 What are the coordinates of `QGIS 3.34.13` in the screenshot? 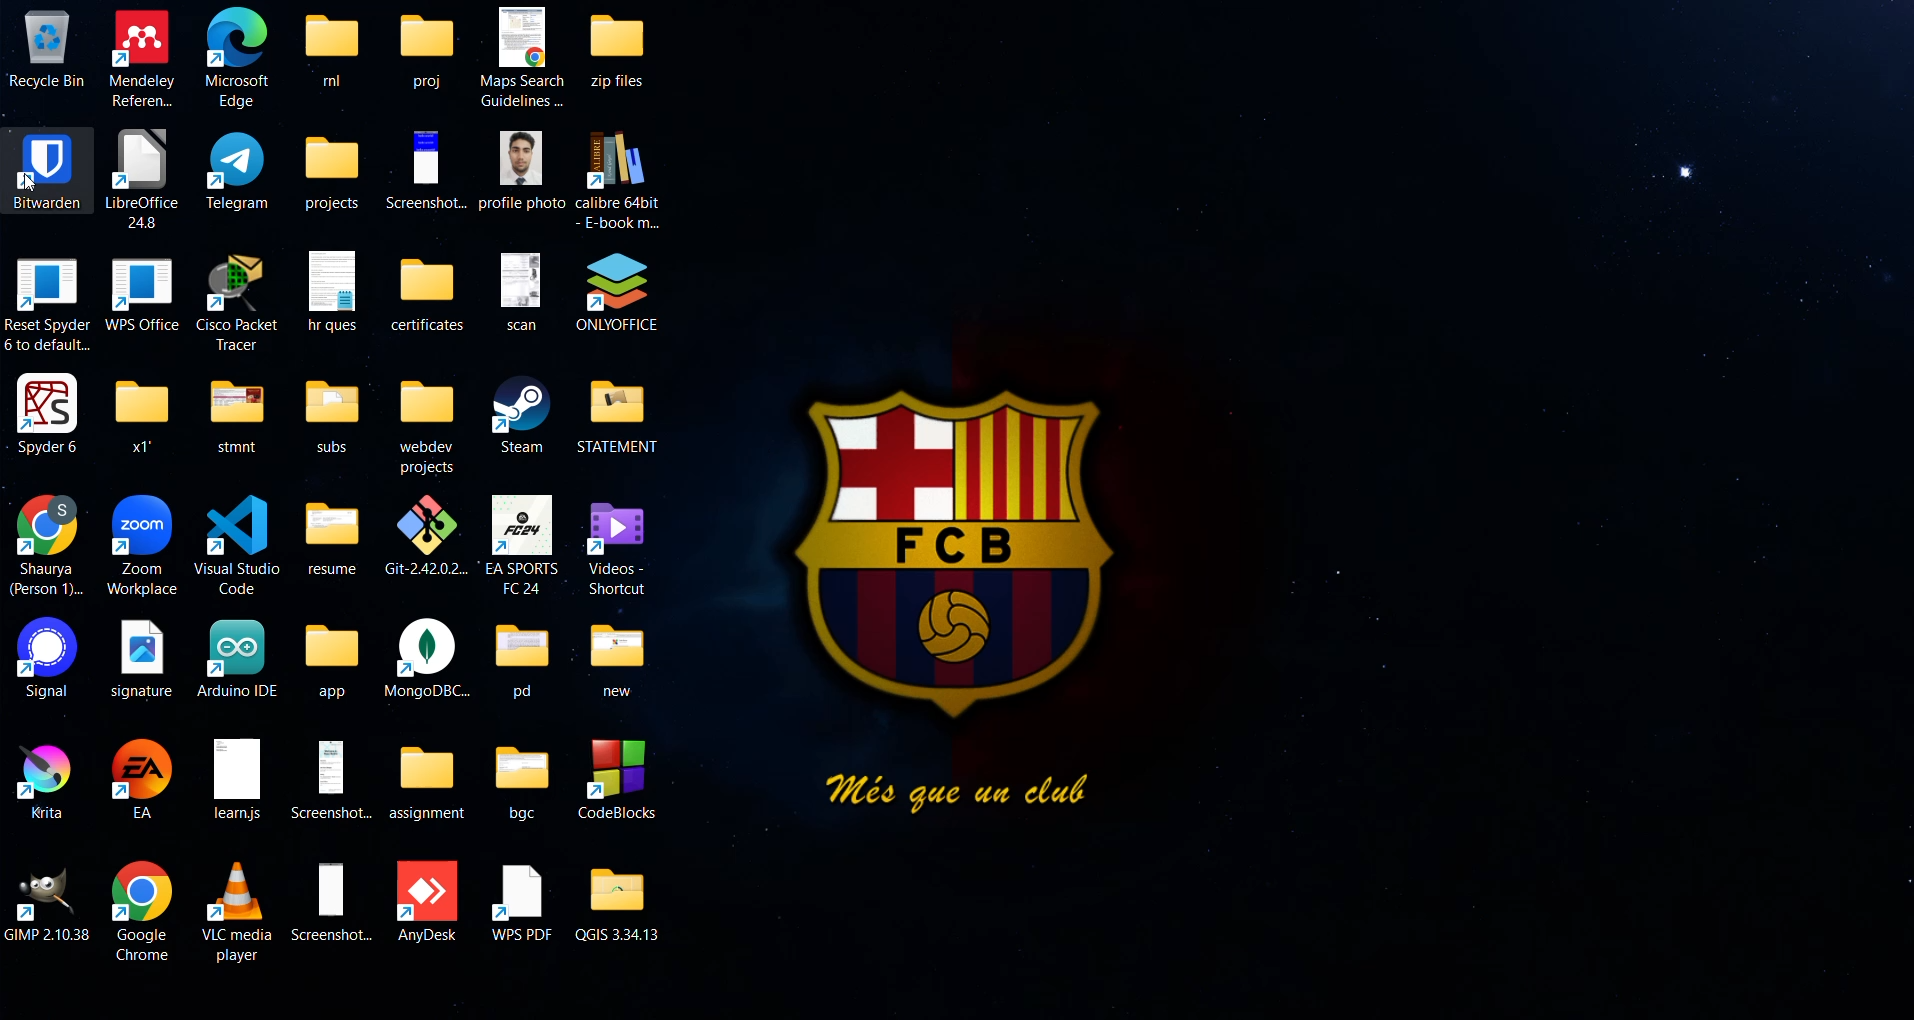 It's located at (621, 902).